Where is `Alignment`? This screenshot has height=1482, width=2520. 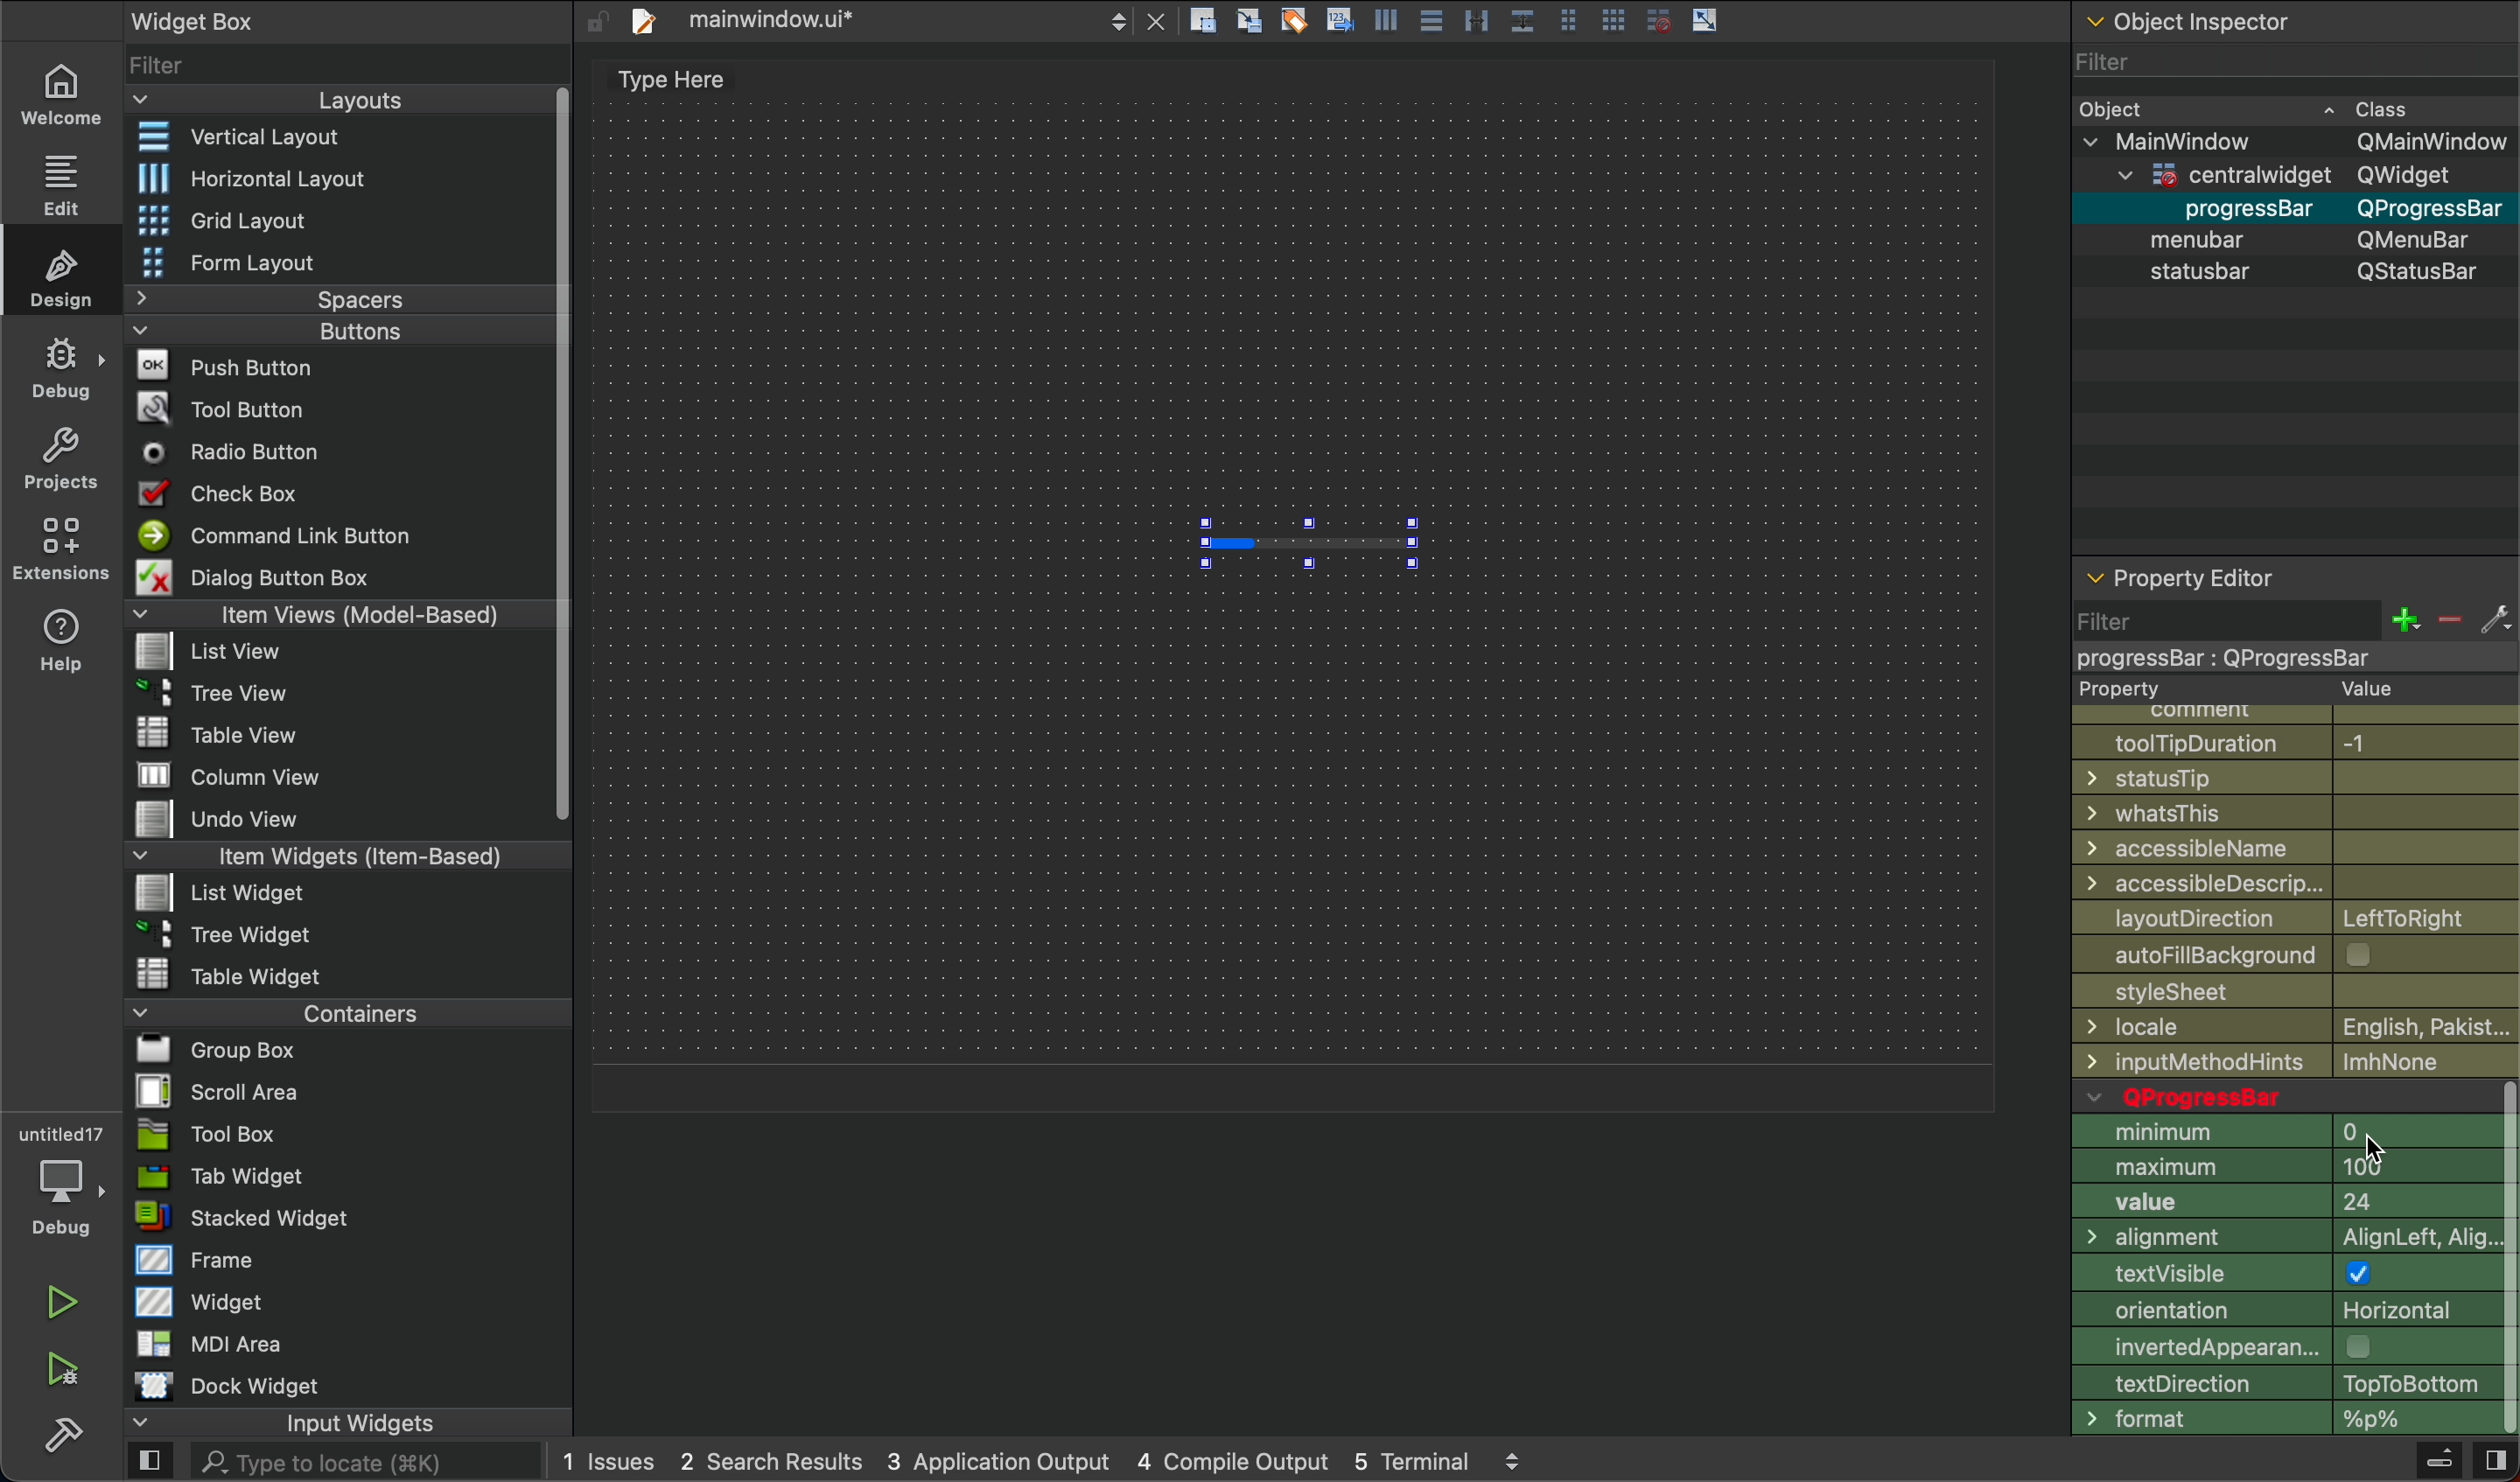 Alignment is located at coordinates (2281, 1241).